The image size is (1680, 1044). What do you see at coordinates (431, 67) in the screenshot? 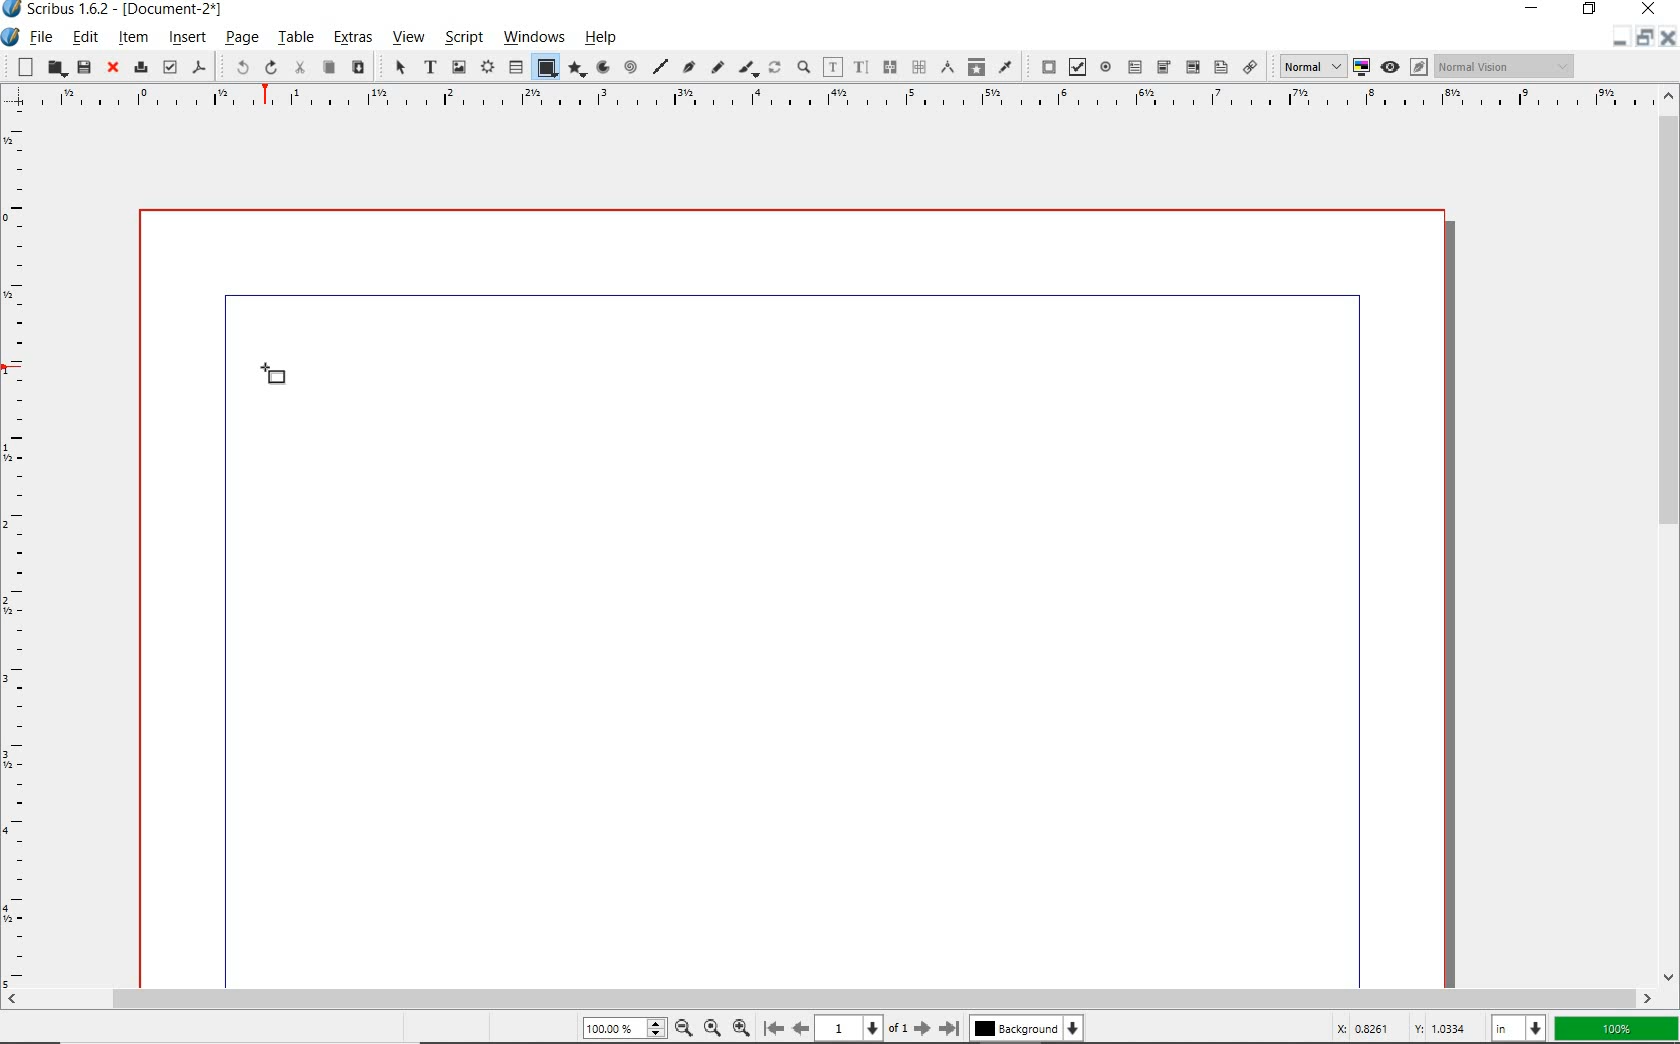
I see `text frame` at bounding box center [431, 67].